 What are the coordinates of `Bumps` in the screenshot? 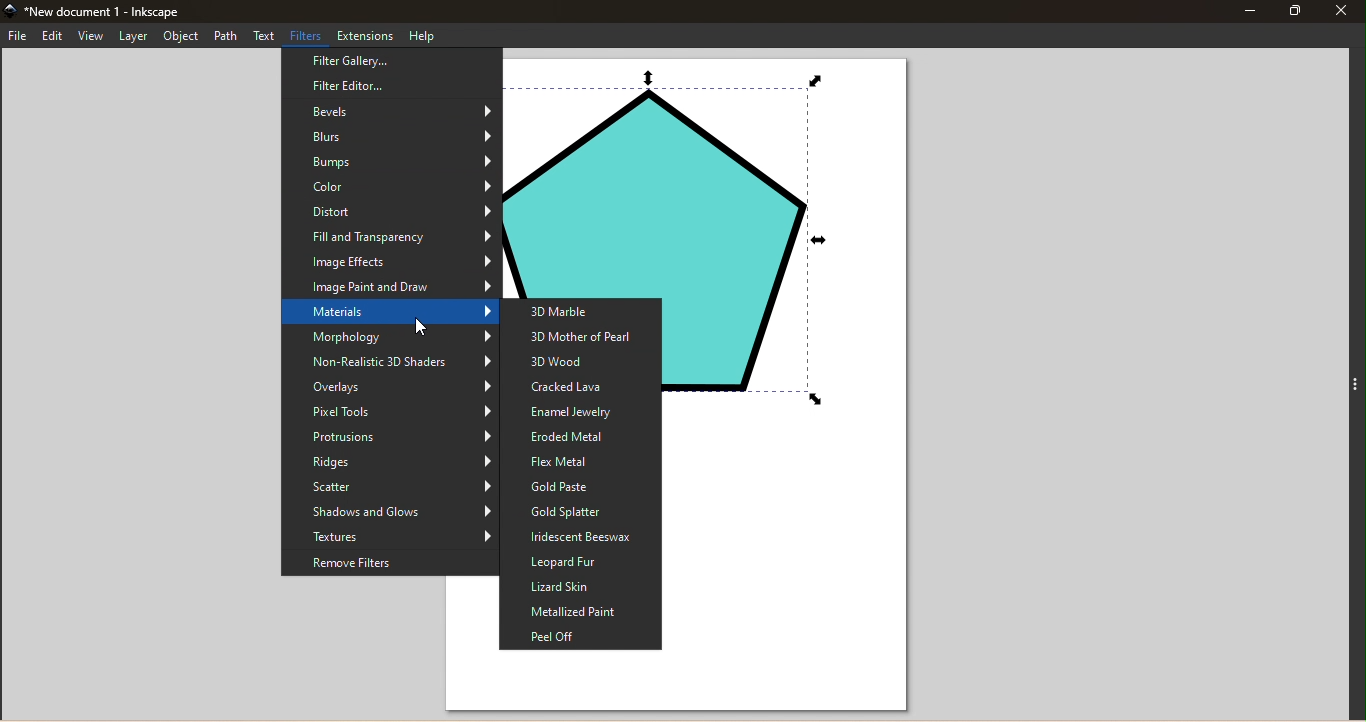 It's located at (391, 165).